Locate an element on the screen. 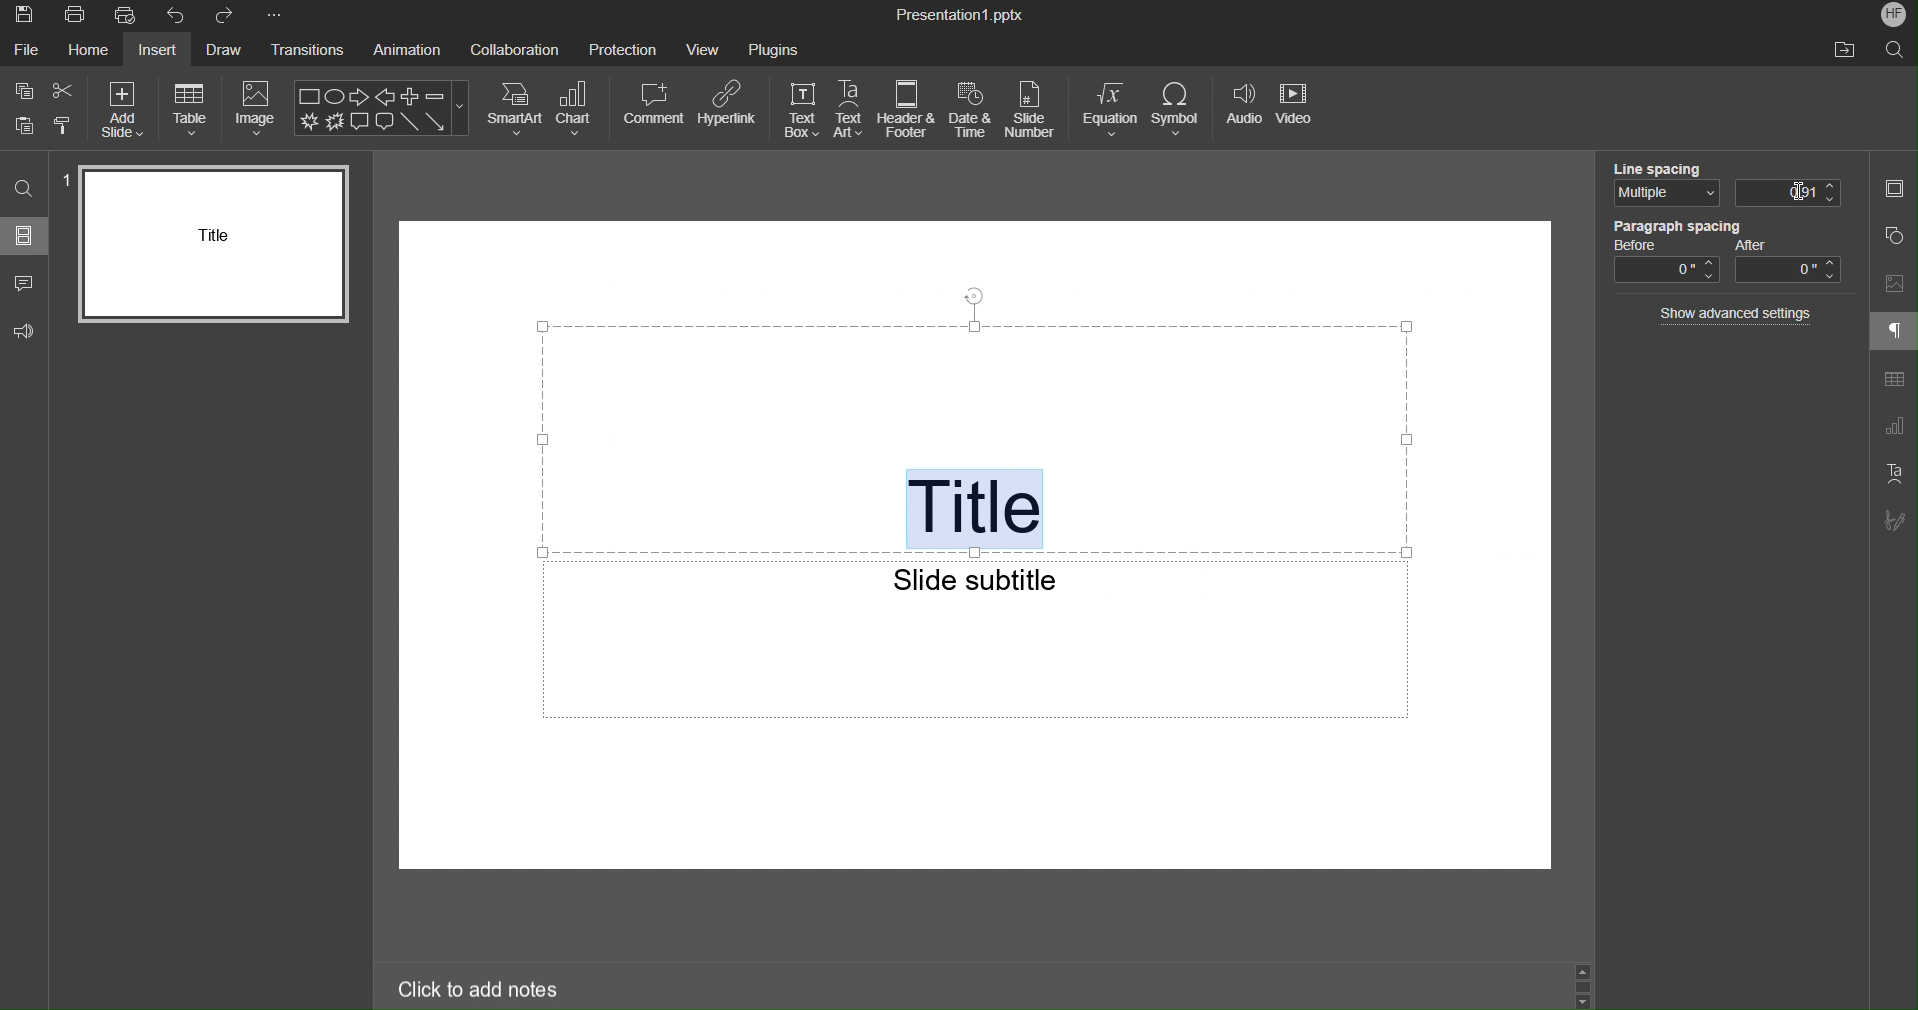 The width and height of the screenshot is (1918, 1010). 0.01 is located at coordinates (1790, 191).